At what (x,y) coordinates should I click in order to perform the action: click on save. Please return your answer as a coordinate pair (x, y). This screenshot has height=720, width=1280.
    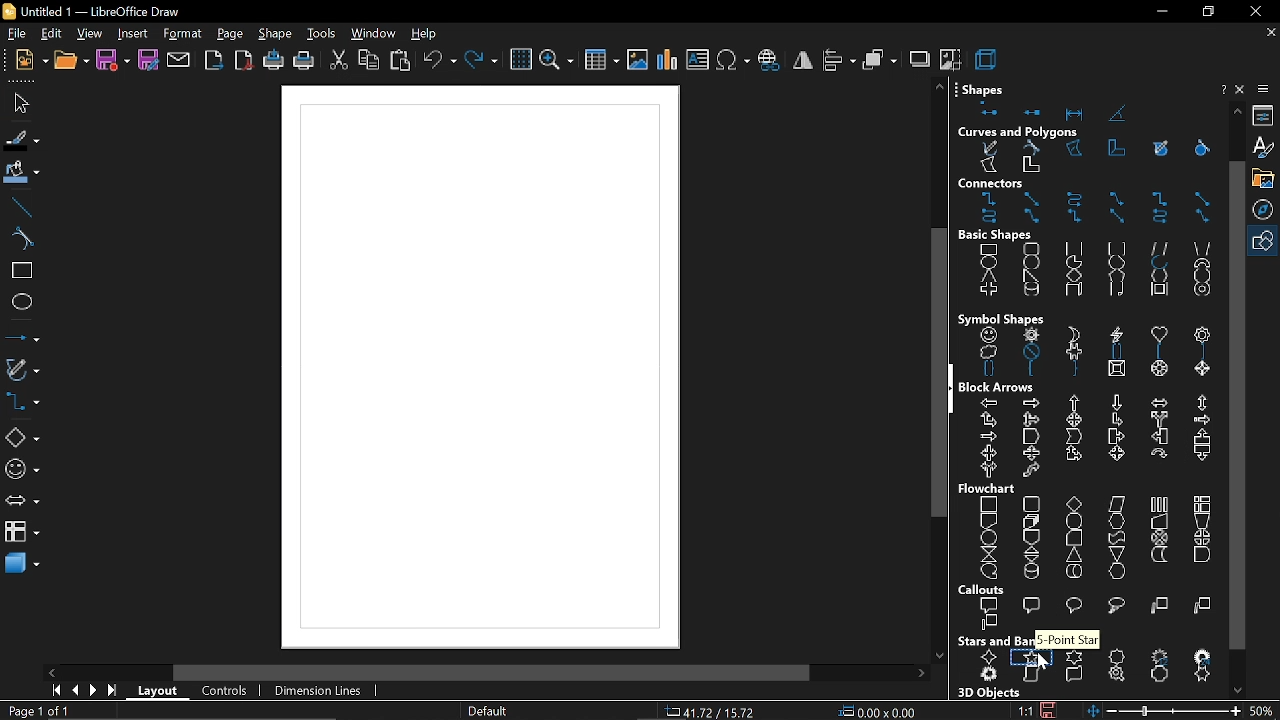
    Looking at the image, I should click on (113, 61).